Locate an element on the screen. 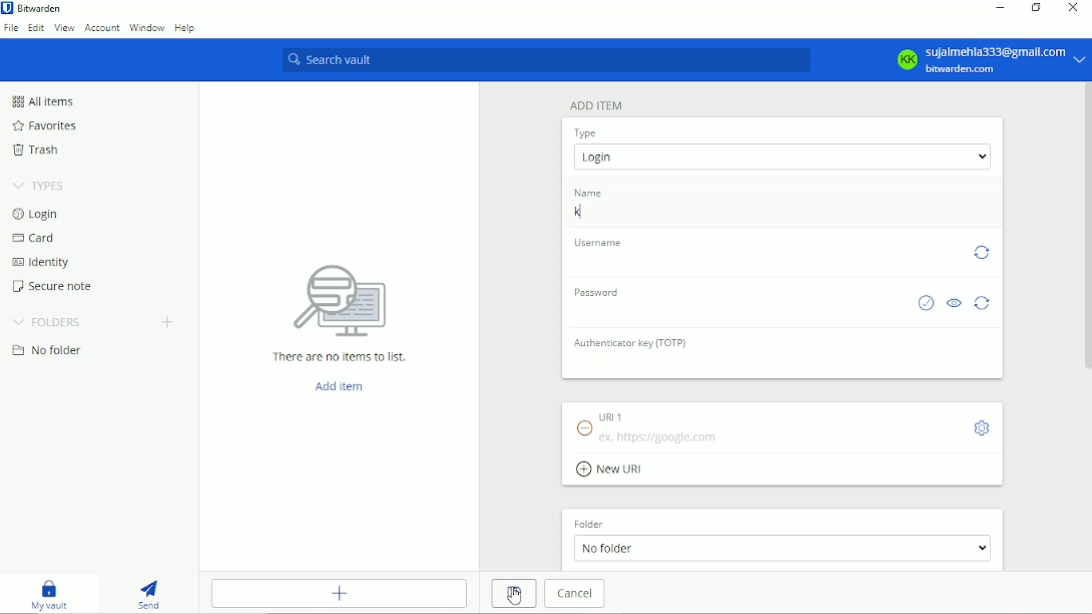 This screenshot has height=614, width=1092. Send is located at coordinates (148, 594).